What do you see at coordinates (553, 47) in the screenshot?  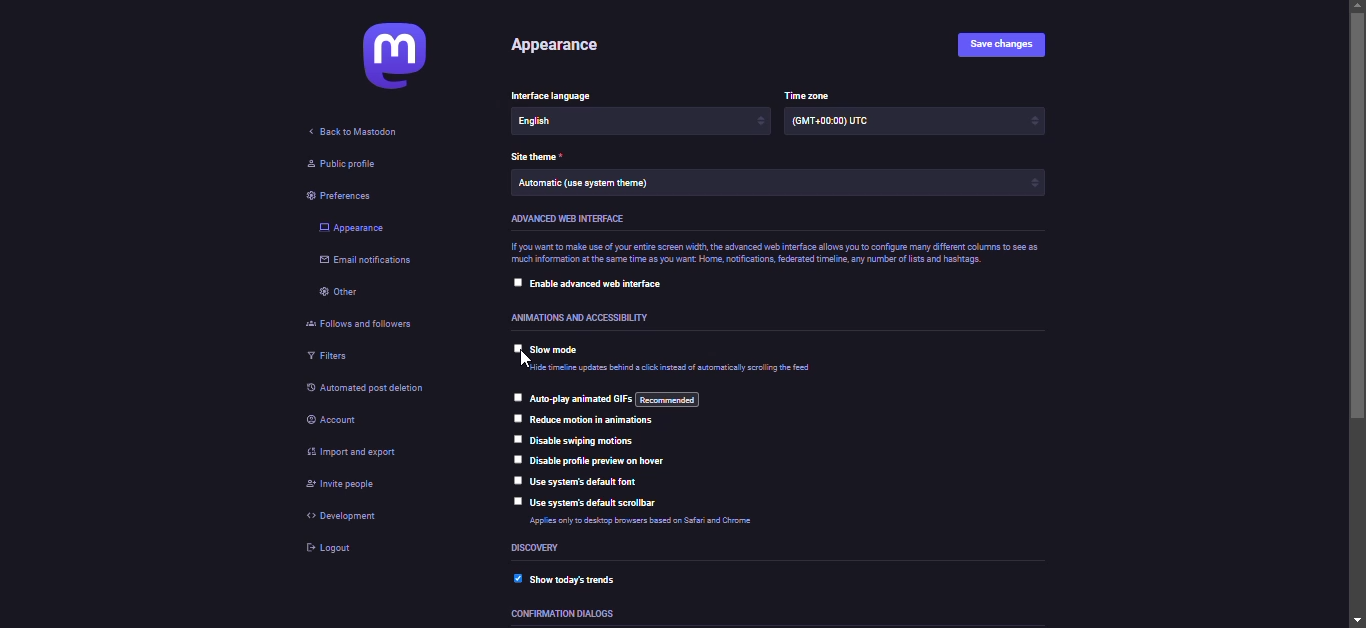 I see `appearance` at bounding box center [553, 47].